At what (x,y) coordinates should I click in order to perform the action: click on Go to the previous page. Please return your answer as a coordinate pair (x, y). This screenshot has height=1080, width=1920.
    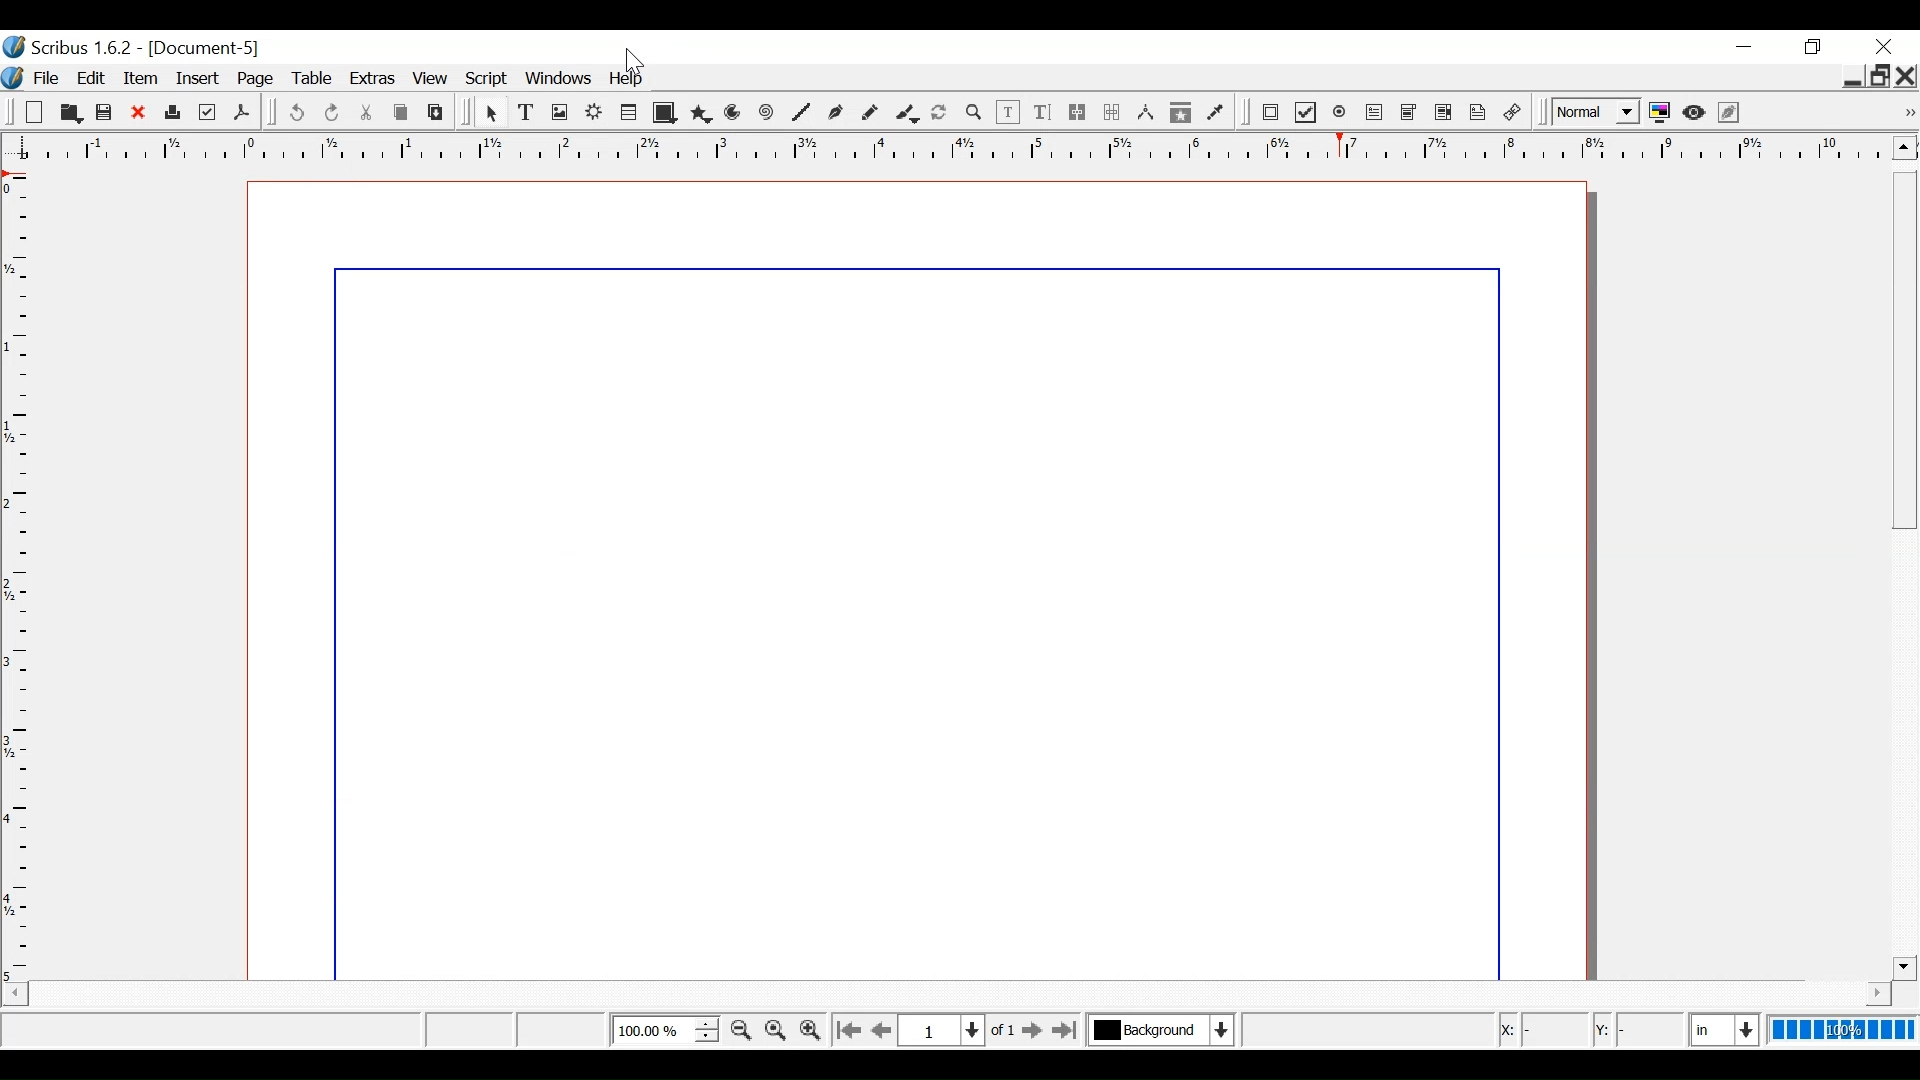
    Looking at the image, I should click on (884, 1030).